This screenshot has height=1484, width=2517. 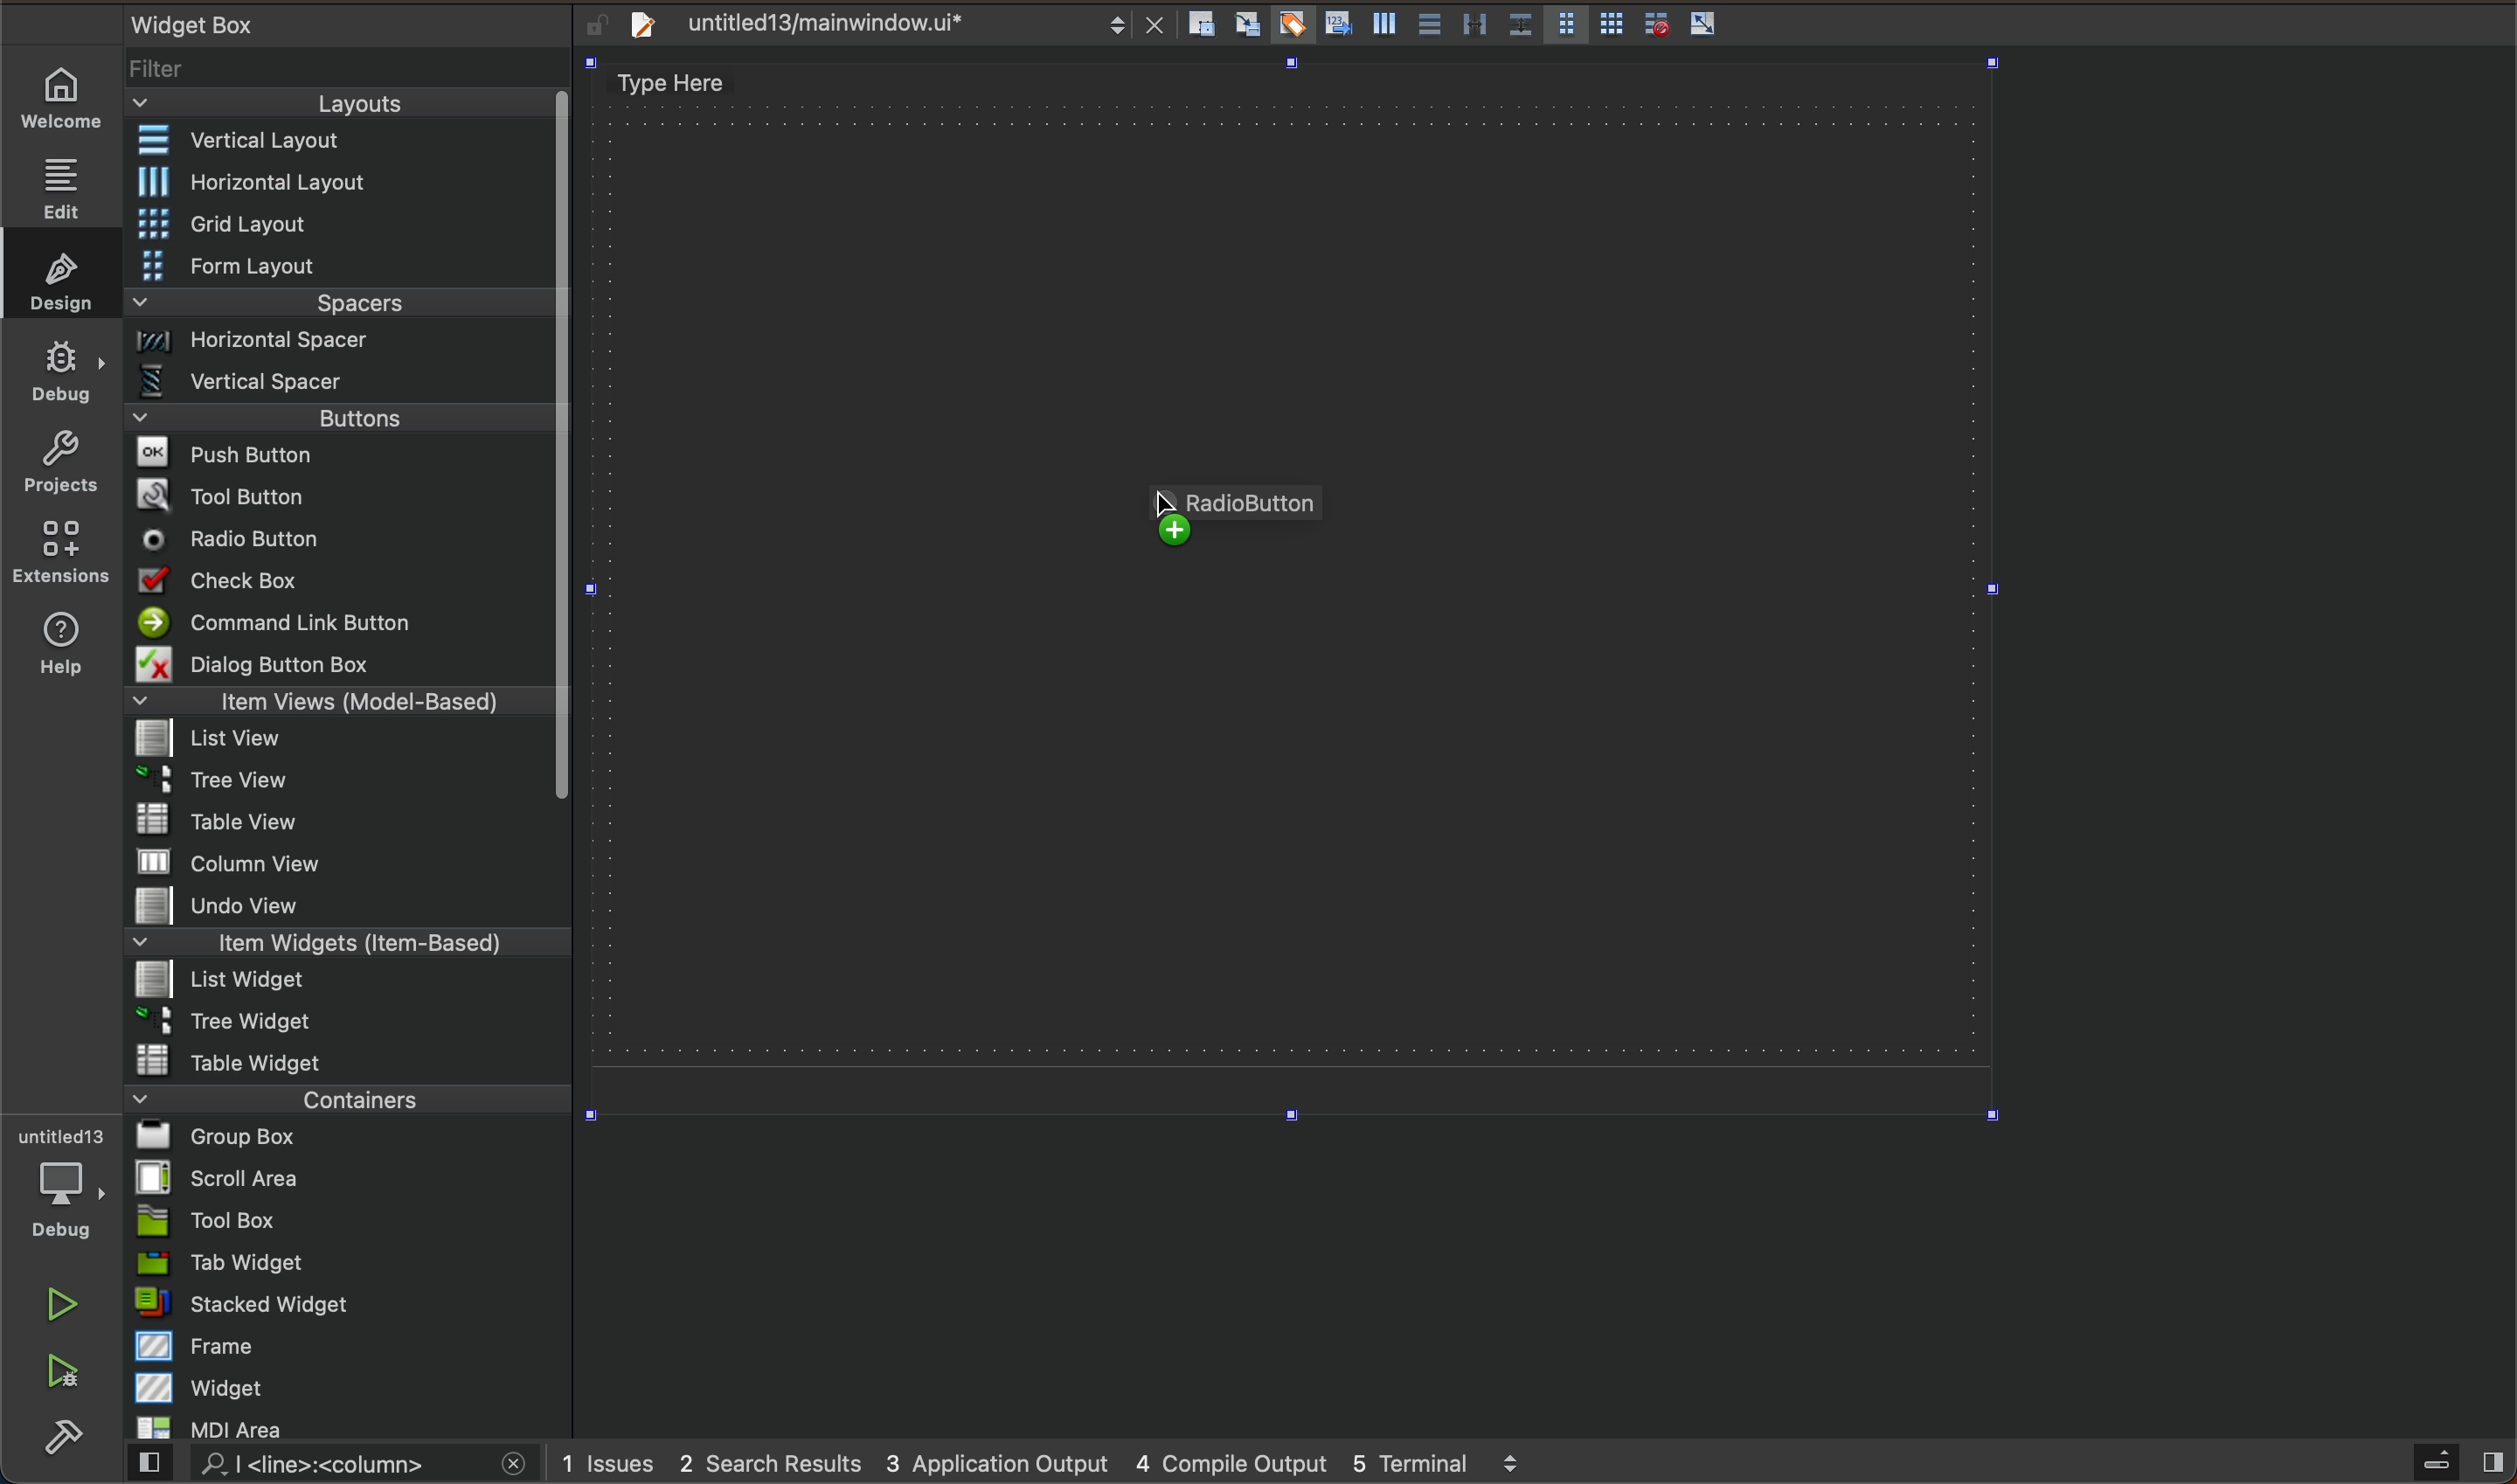 What do you see at coordinates (336, 786) in the screenshot?
I see `` at bounding box center [336, 786].